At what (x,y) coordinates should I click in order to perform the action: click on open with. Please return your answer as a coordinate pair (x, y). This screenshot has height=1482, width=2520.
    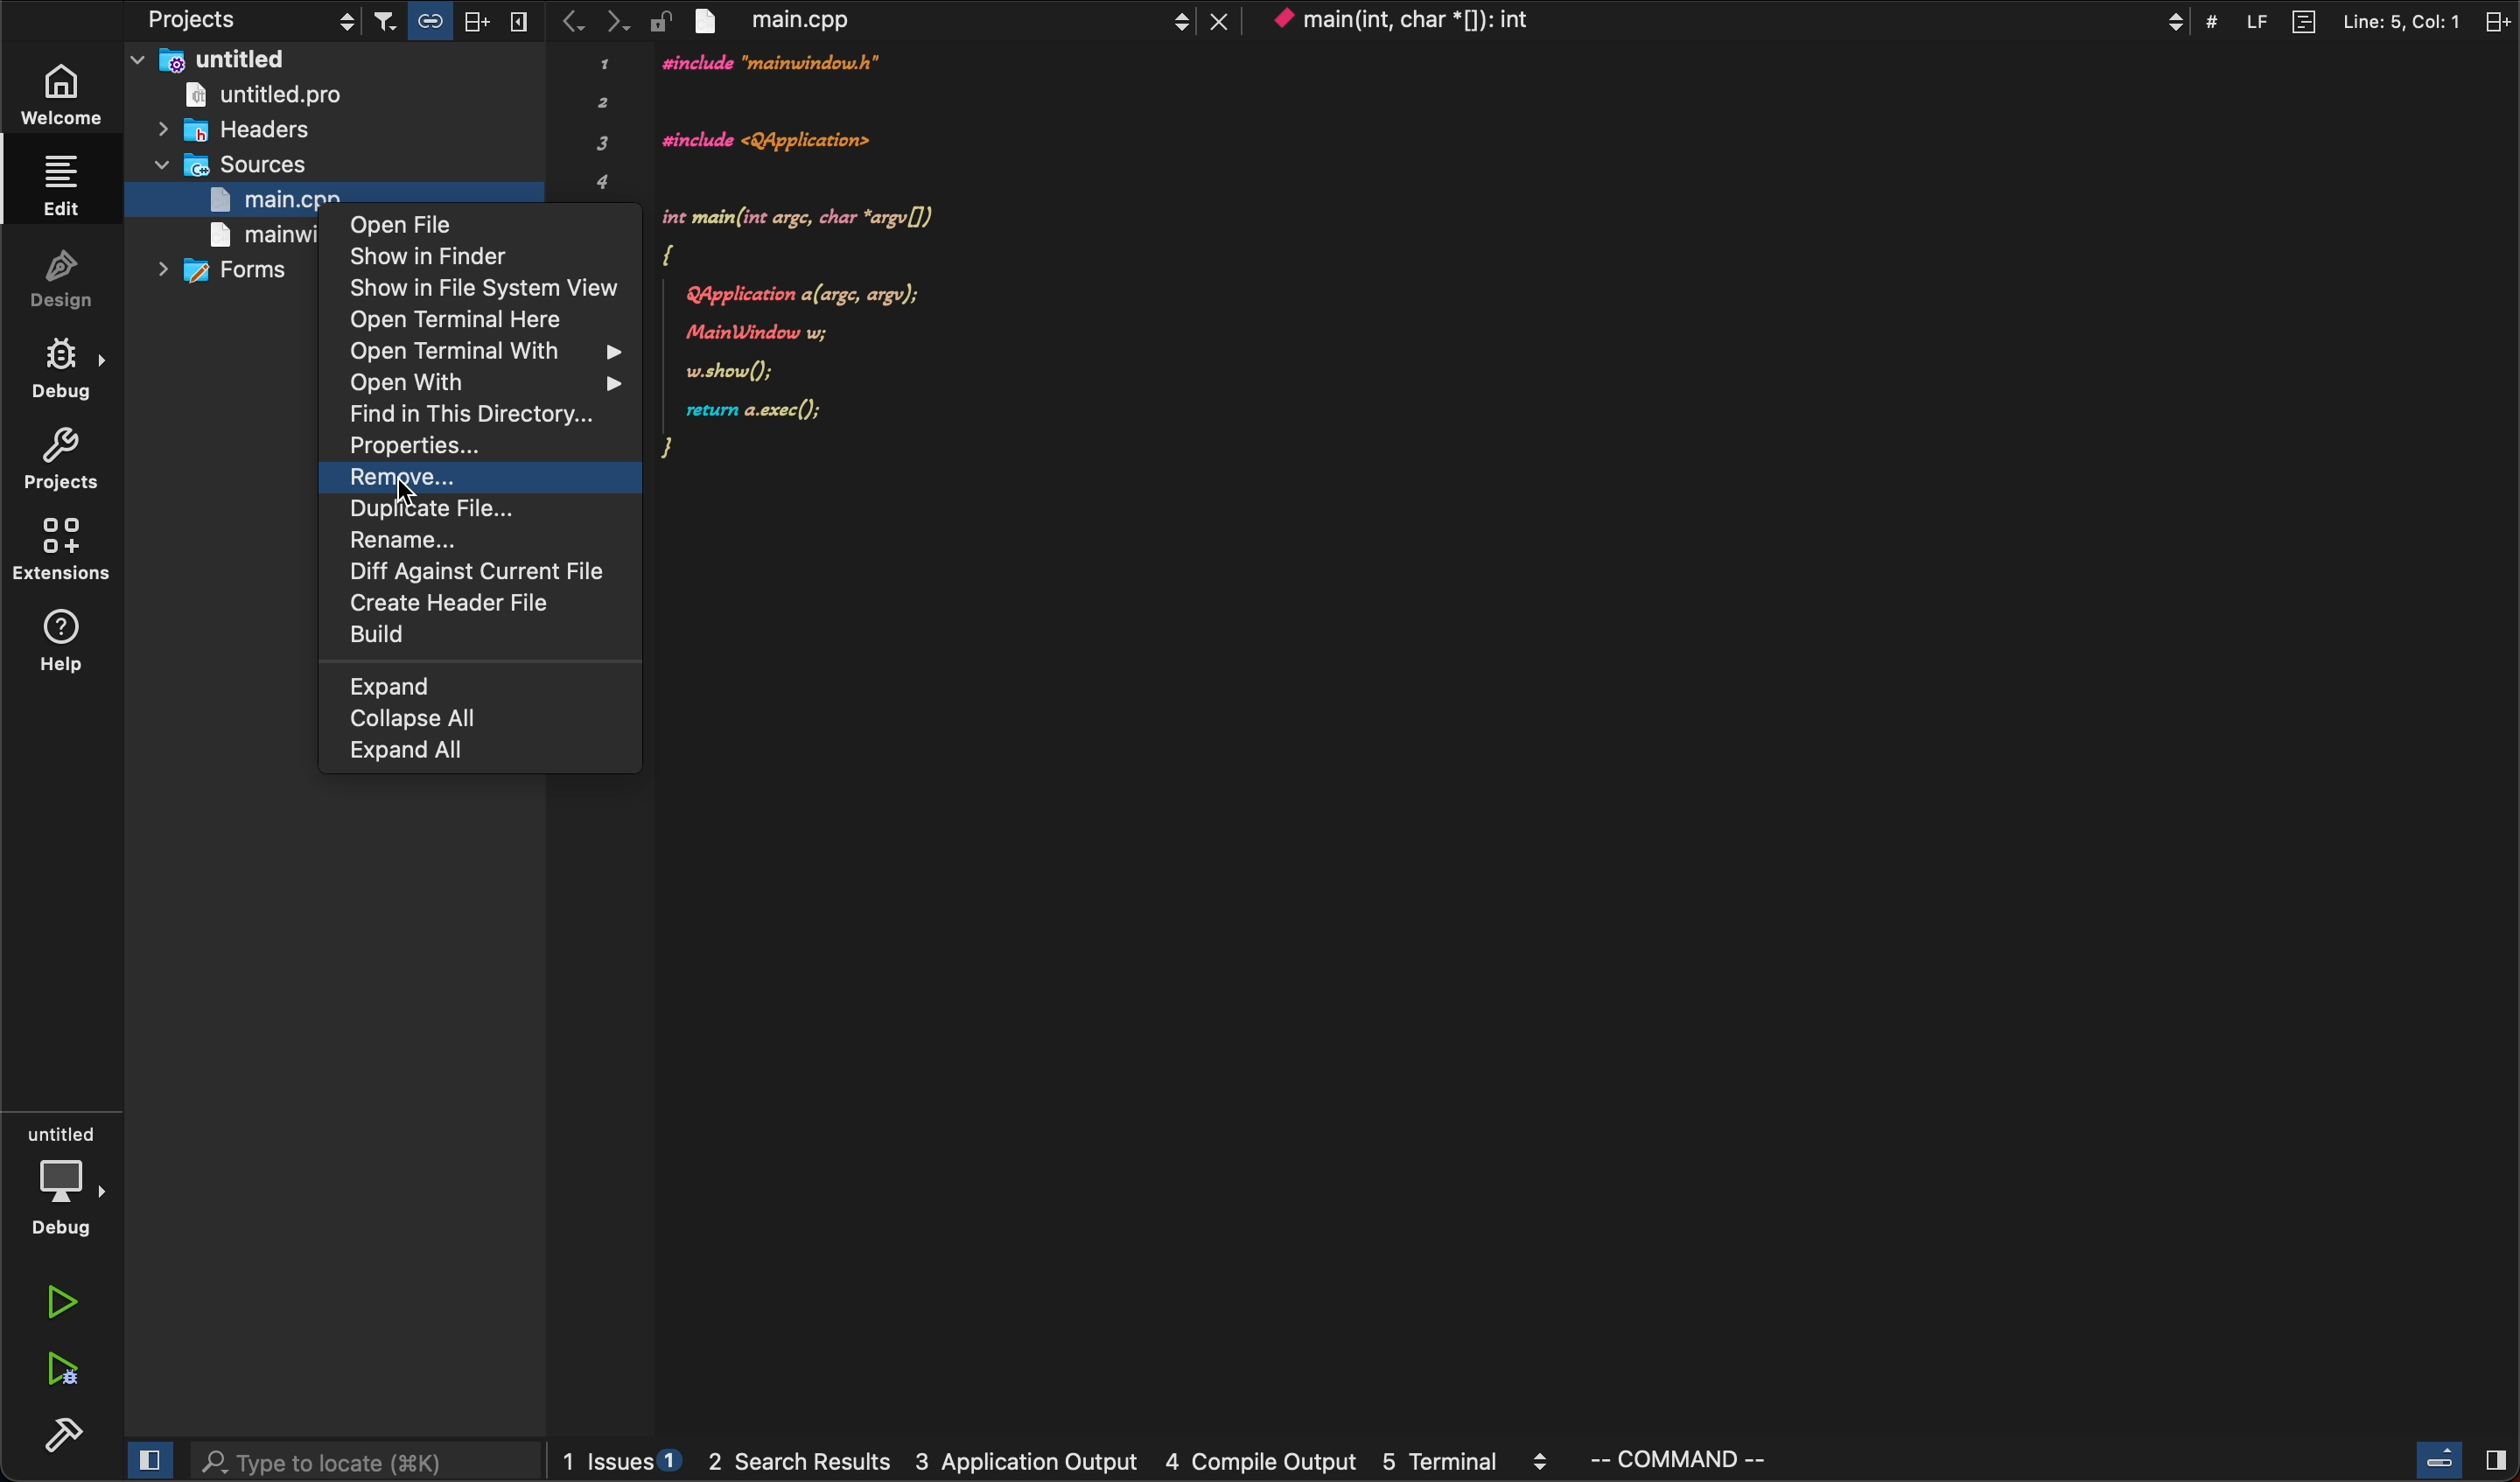
    Looking at the image, I should click on (481, 386).